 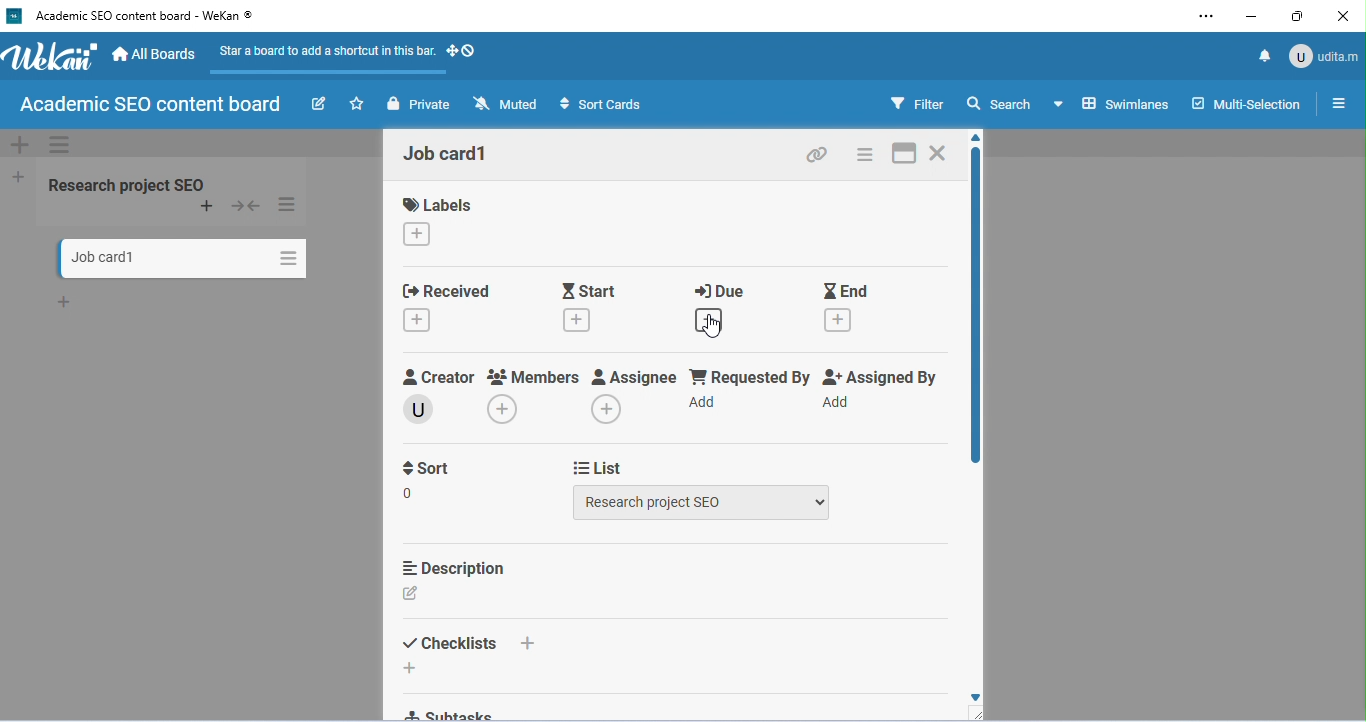 What do you see at coordinates (1298, 17) in the screenshot?
I see `maximize` at bounding box center [1298, 17].